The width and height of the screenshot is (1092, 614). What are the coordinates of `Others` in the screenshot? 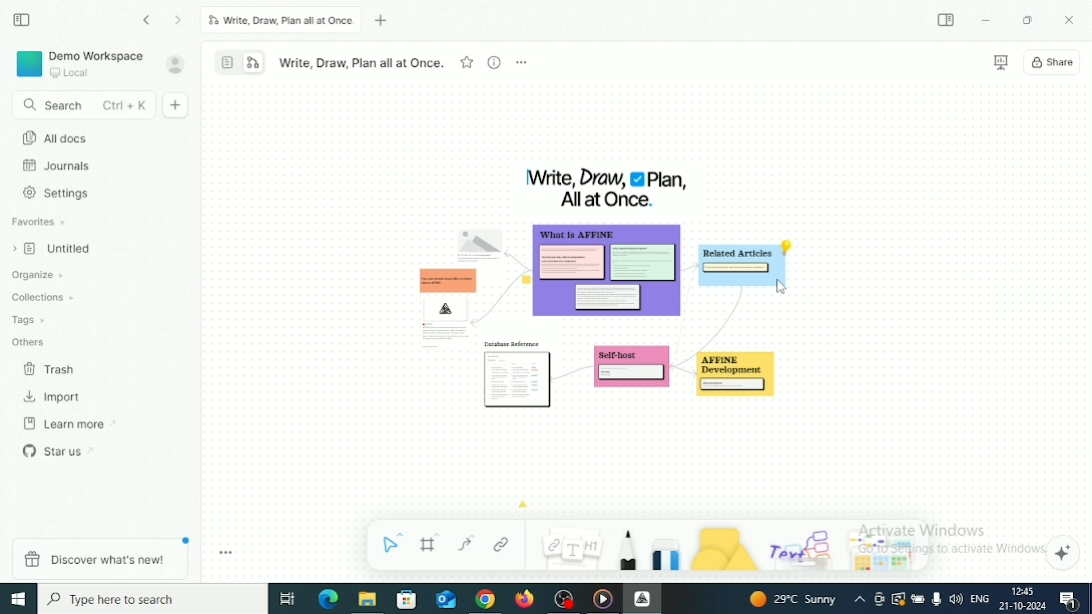 It's located at (803, 546).